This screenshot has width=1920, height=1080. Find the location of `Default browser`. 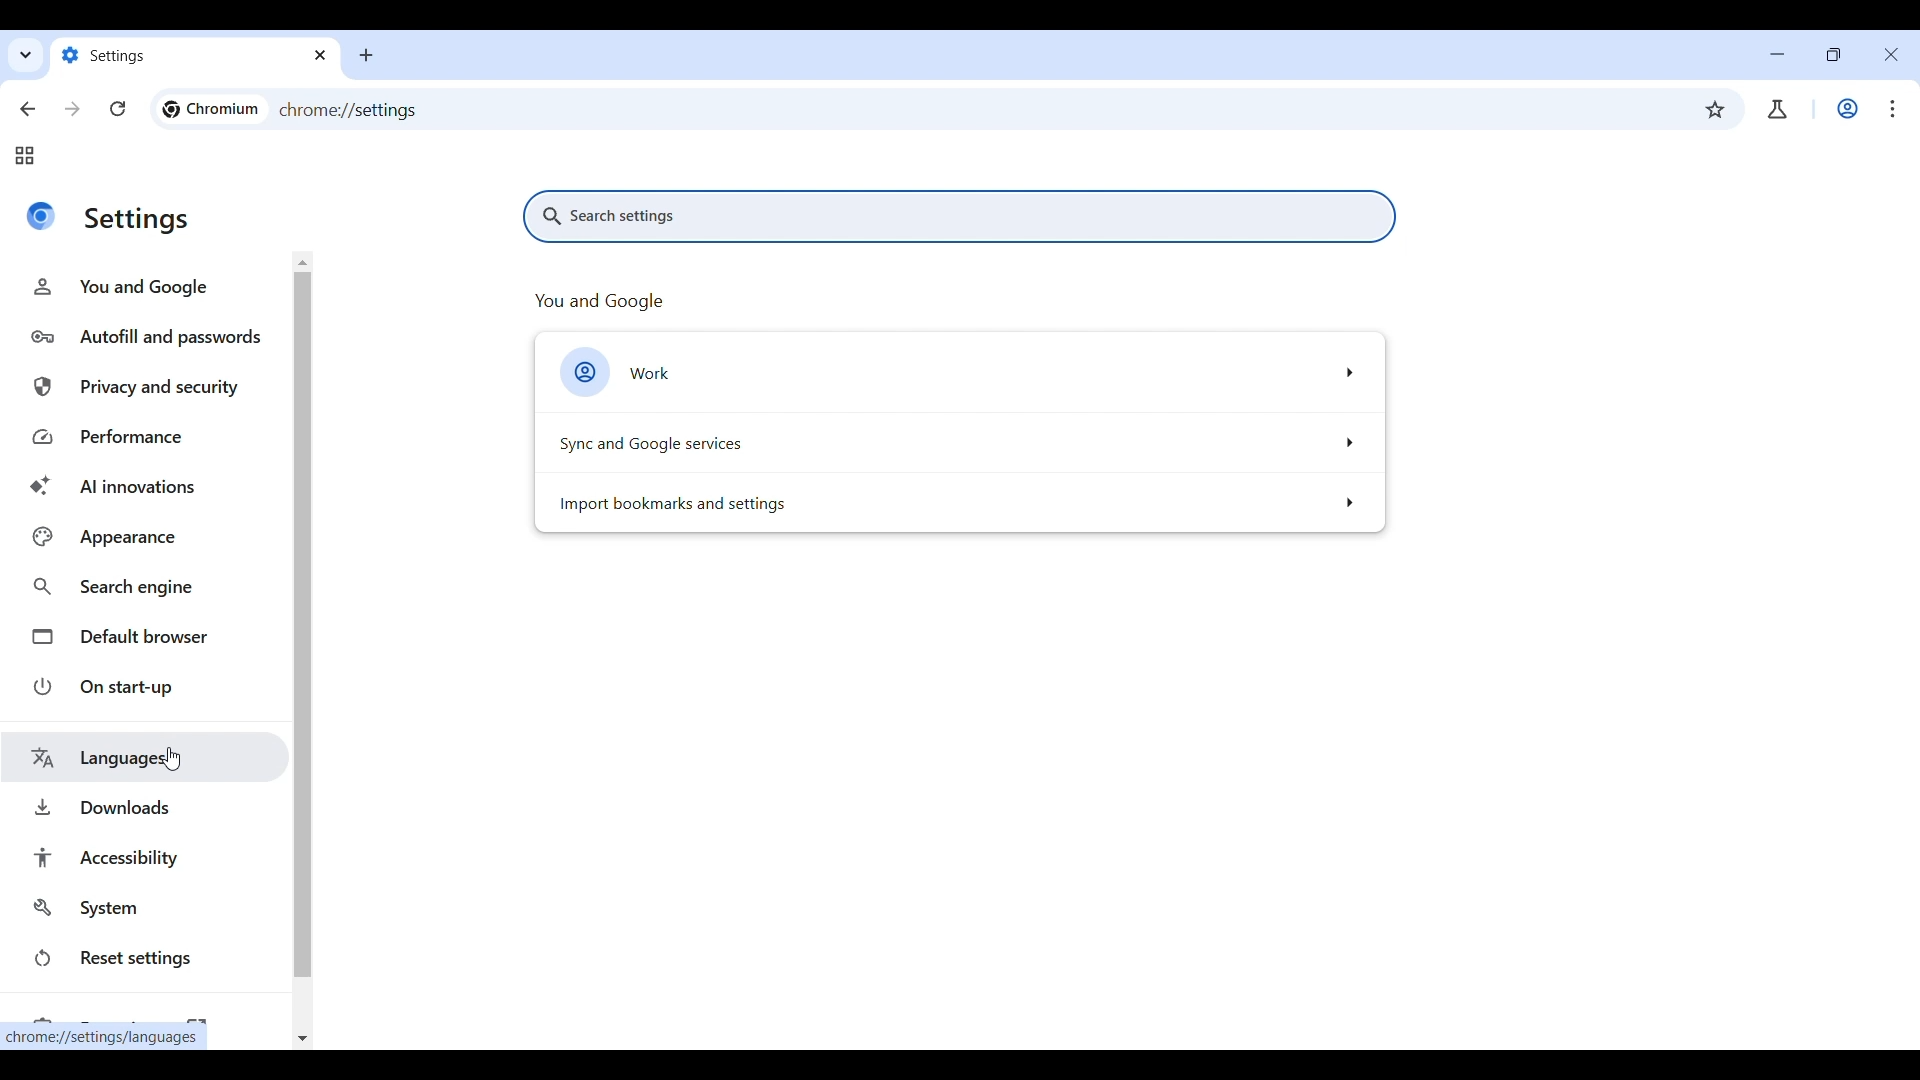

Default browser is located at coordinates (149, 635).